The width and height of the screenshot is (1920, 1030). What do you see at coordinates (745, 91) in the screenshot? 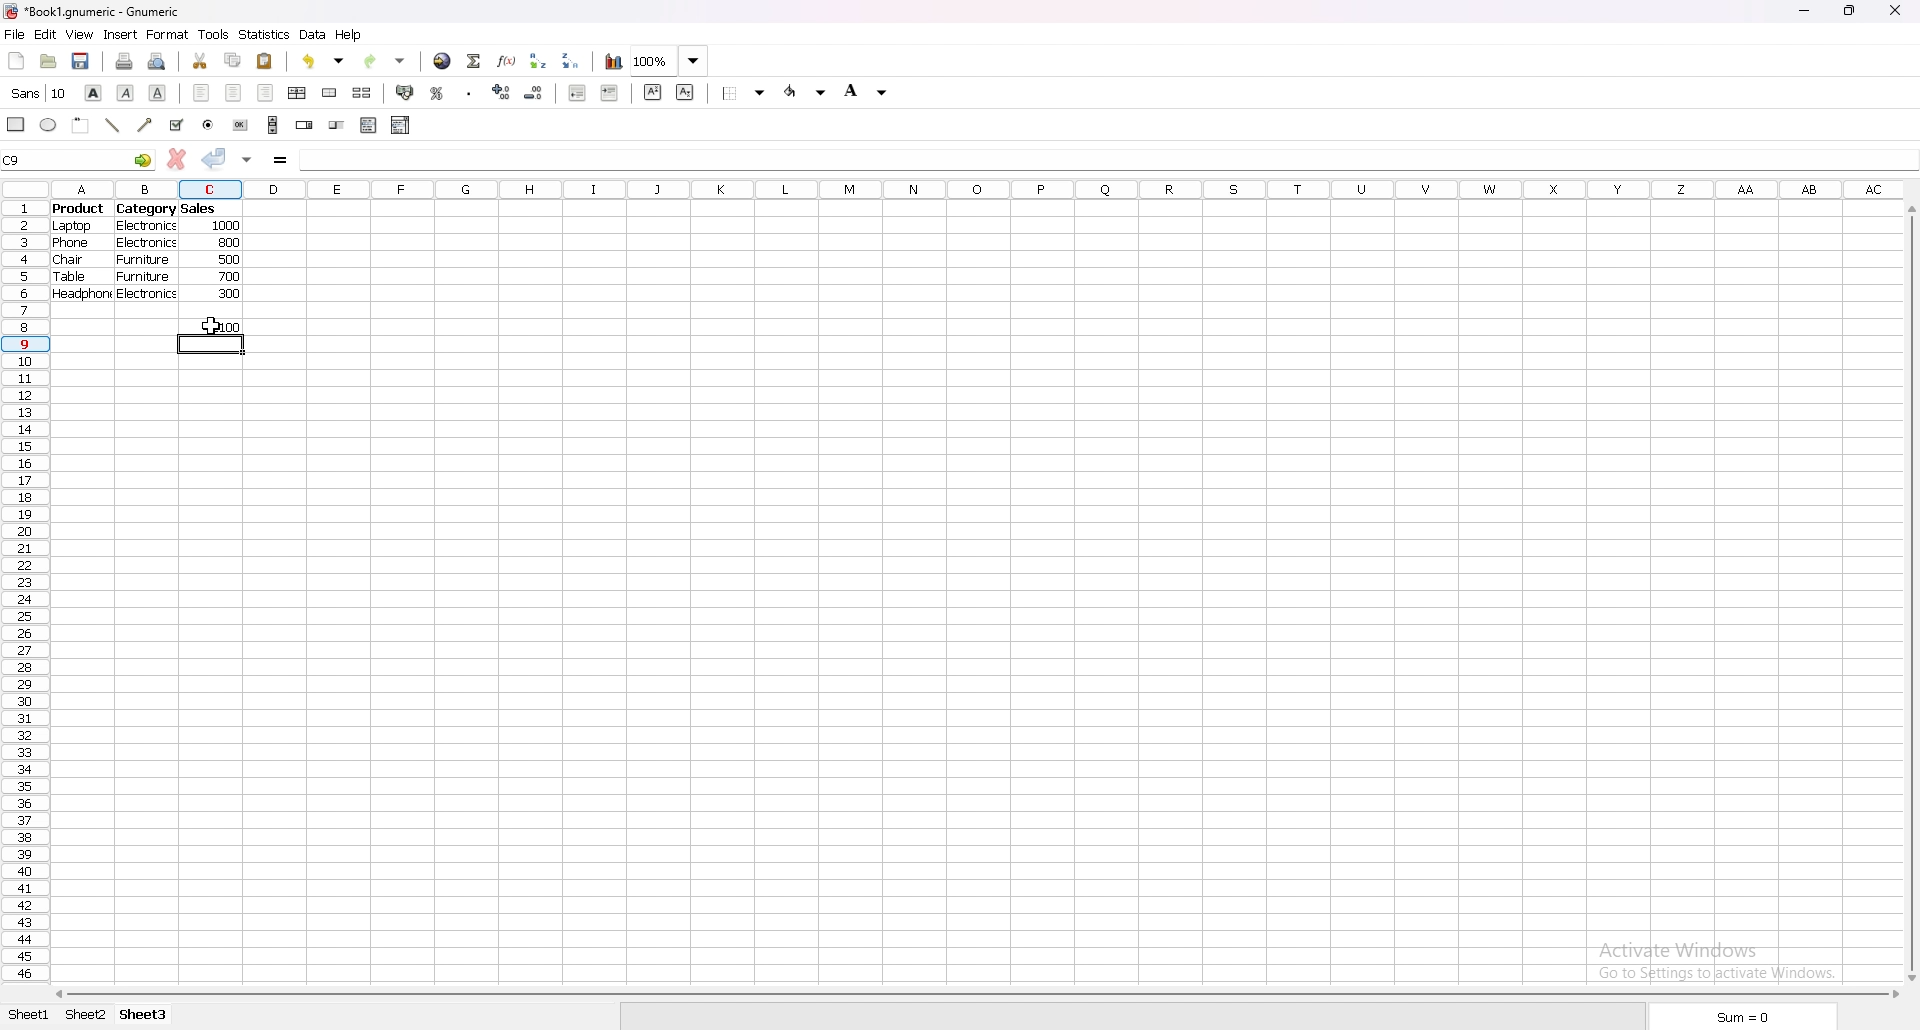
I see `border` at bounding box center [745, 91].